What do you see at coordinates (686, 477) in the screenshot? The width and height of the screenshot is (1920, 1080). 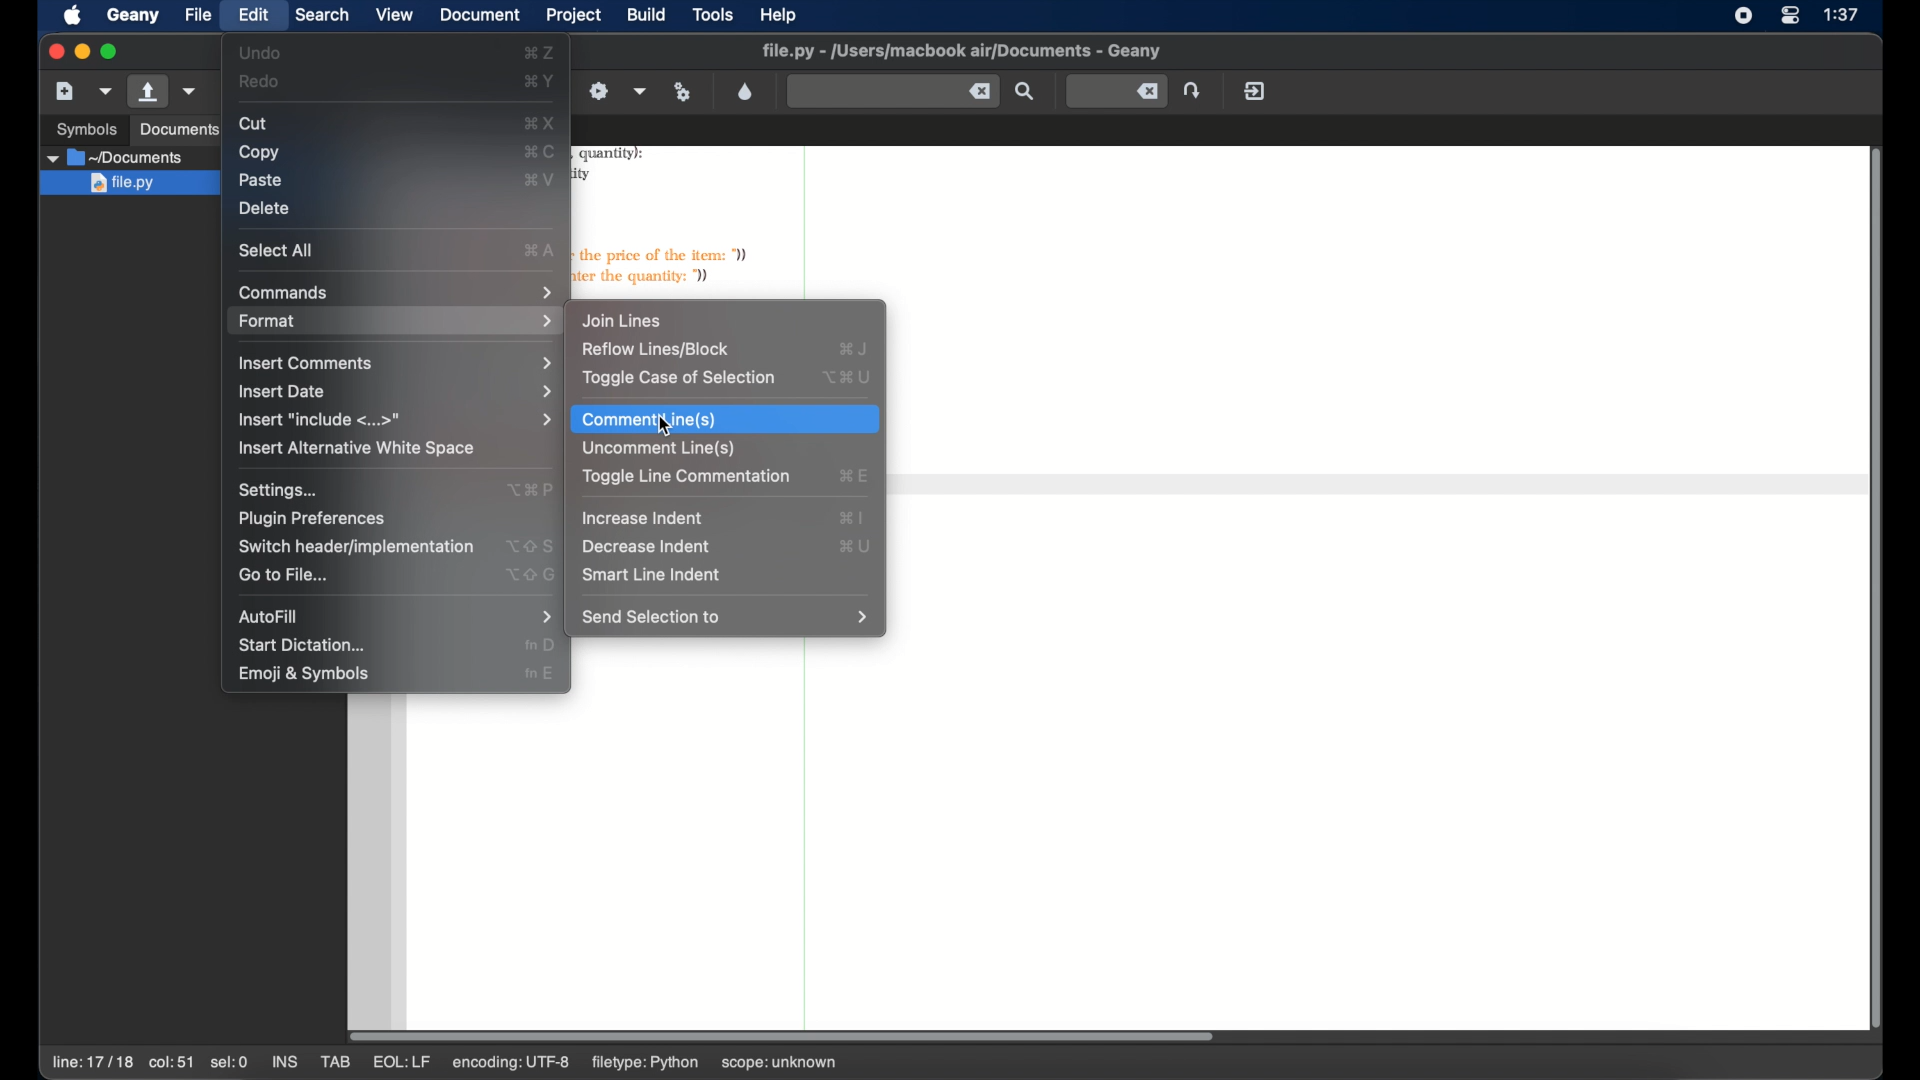 I see `toggle line commentation` at bounding box center [686, 477].